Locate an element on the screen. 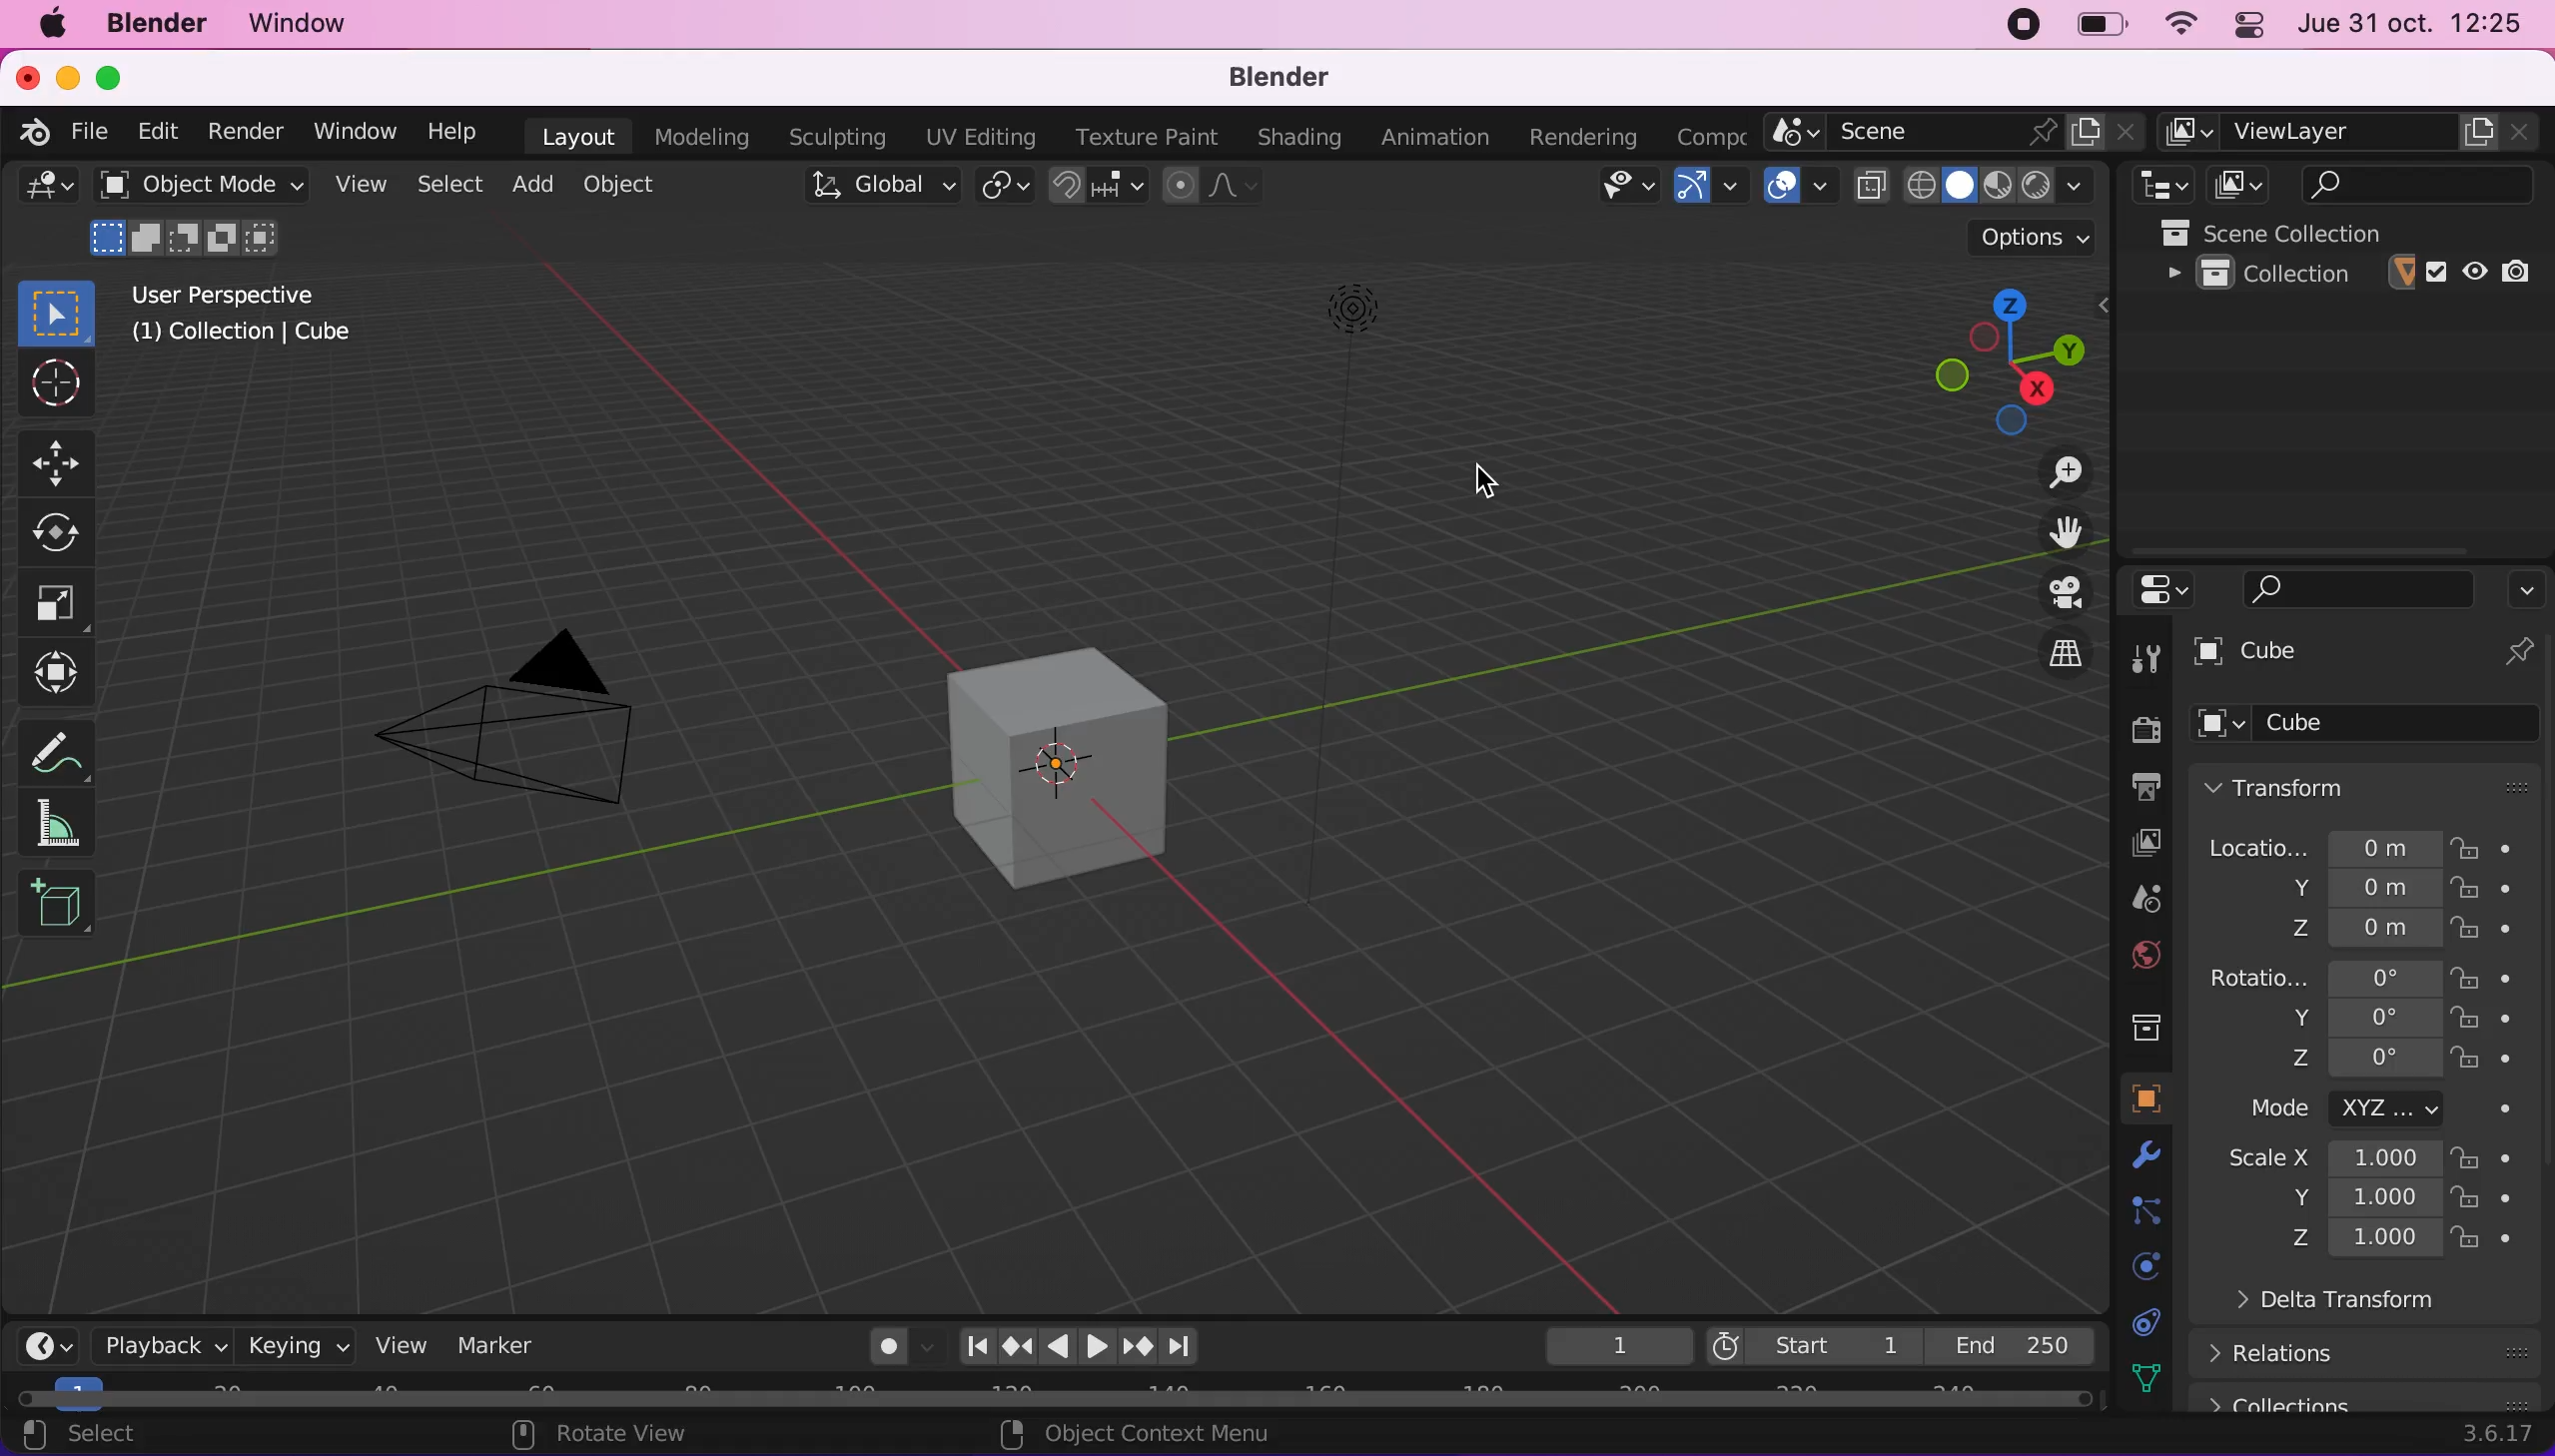 The height and width of the screenshot is (1456, 2555). scale x 1.000 is located at coordinates (2322, 1161).